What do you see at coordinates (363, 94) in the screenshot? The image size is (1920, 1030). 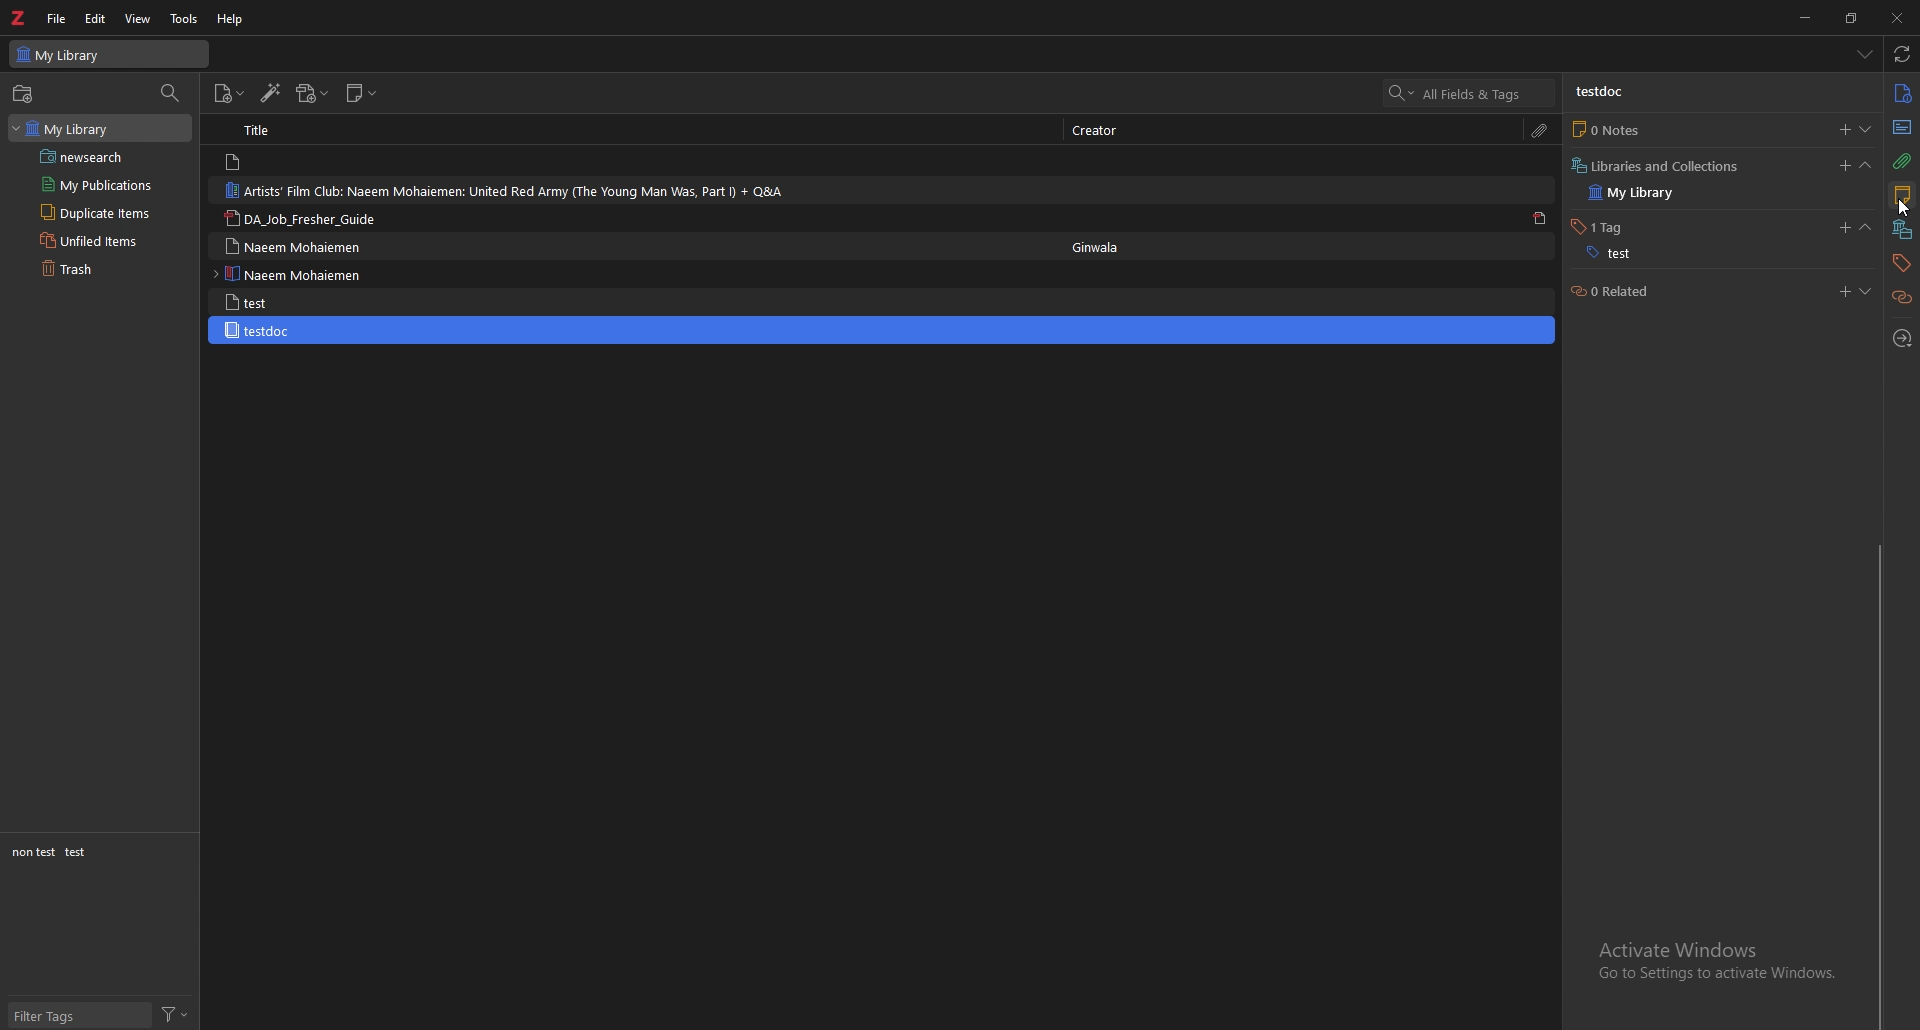 I see `new note` at bounding box center [363, 94].